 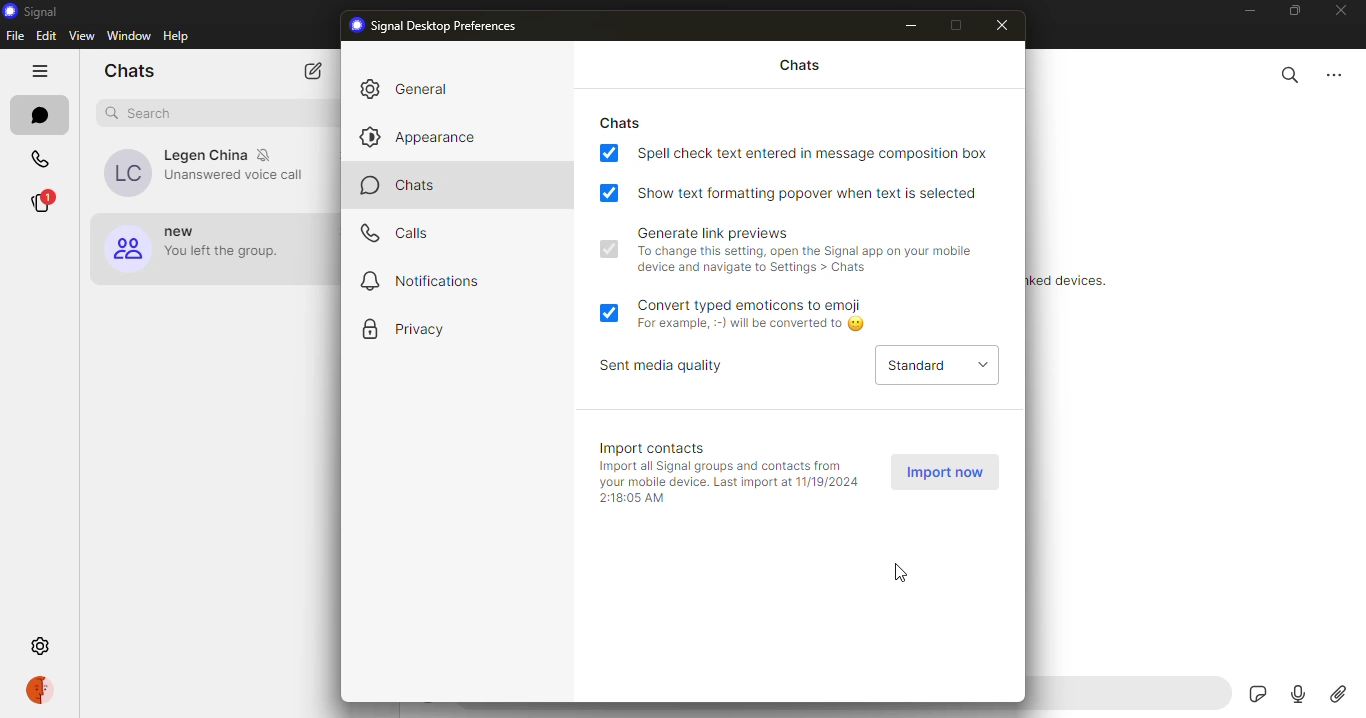 I want to click on maximize, so click(x=955, y=24).